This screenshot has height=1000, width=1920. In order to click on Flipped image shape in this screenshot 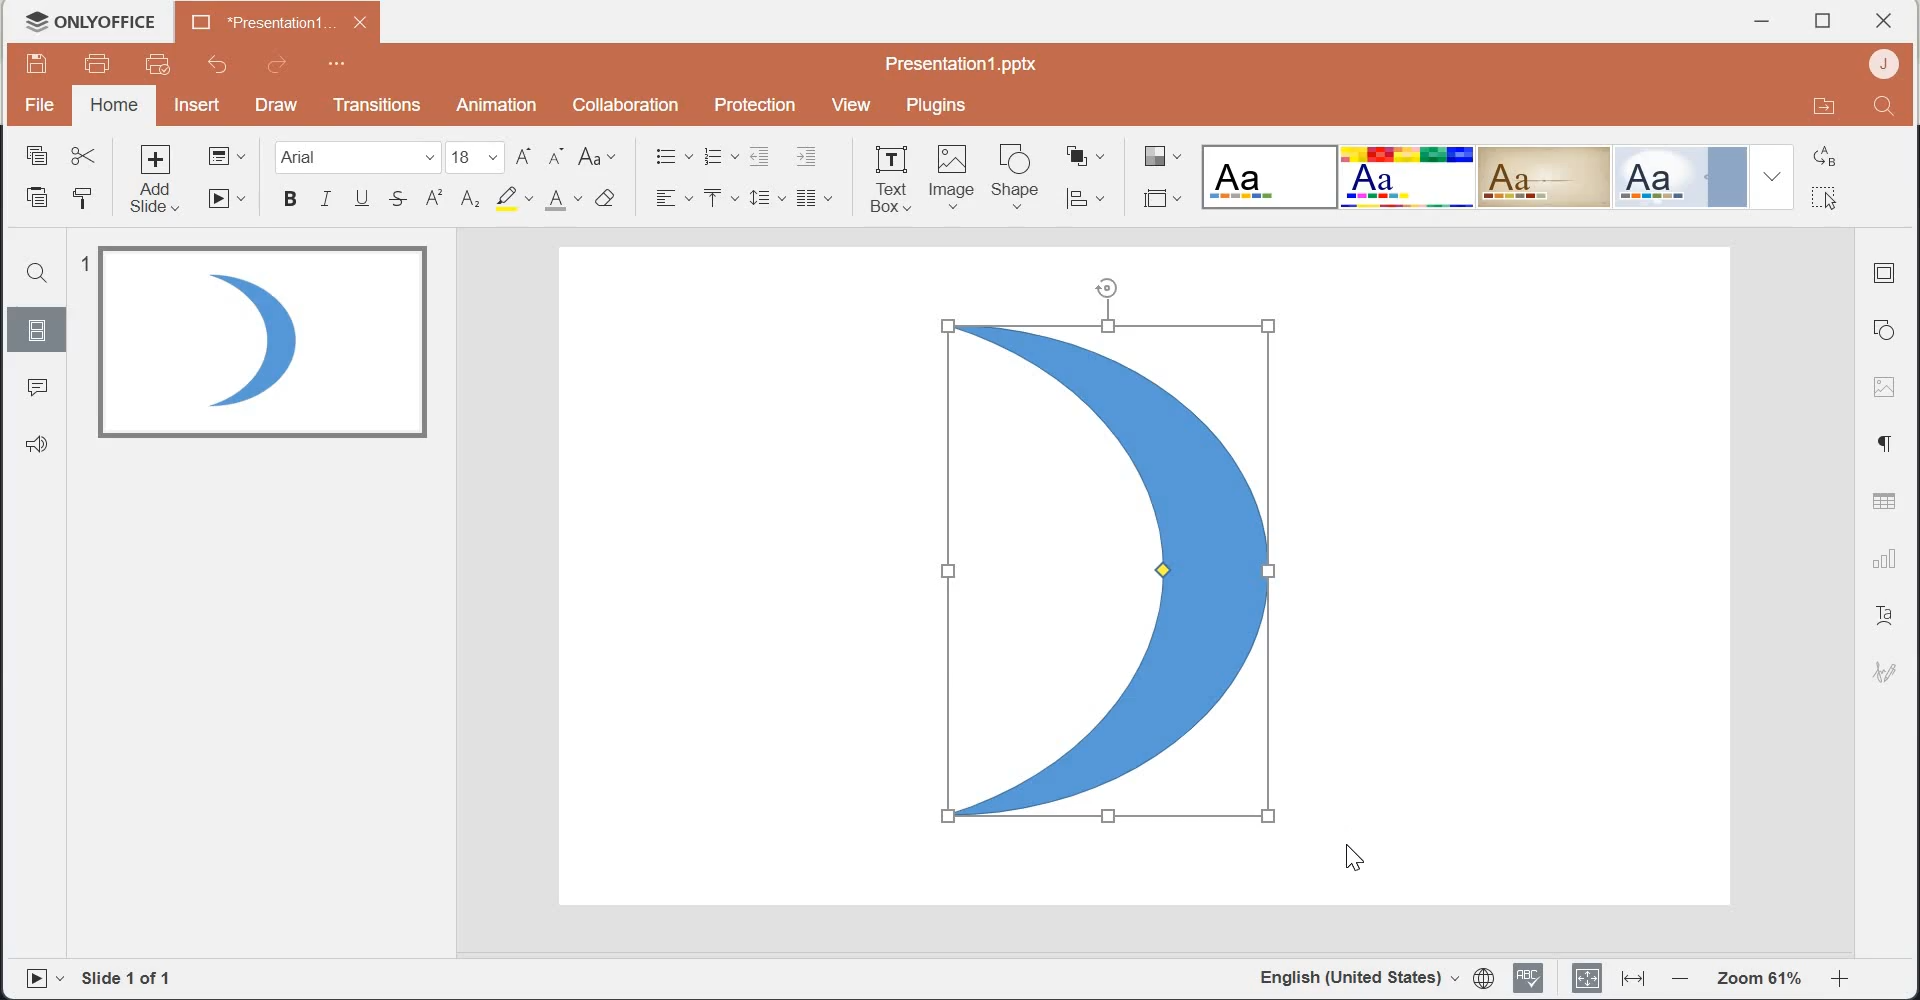, I will do `click(1104, 554)`.